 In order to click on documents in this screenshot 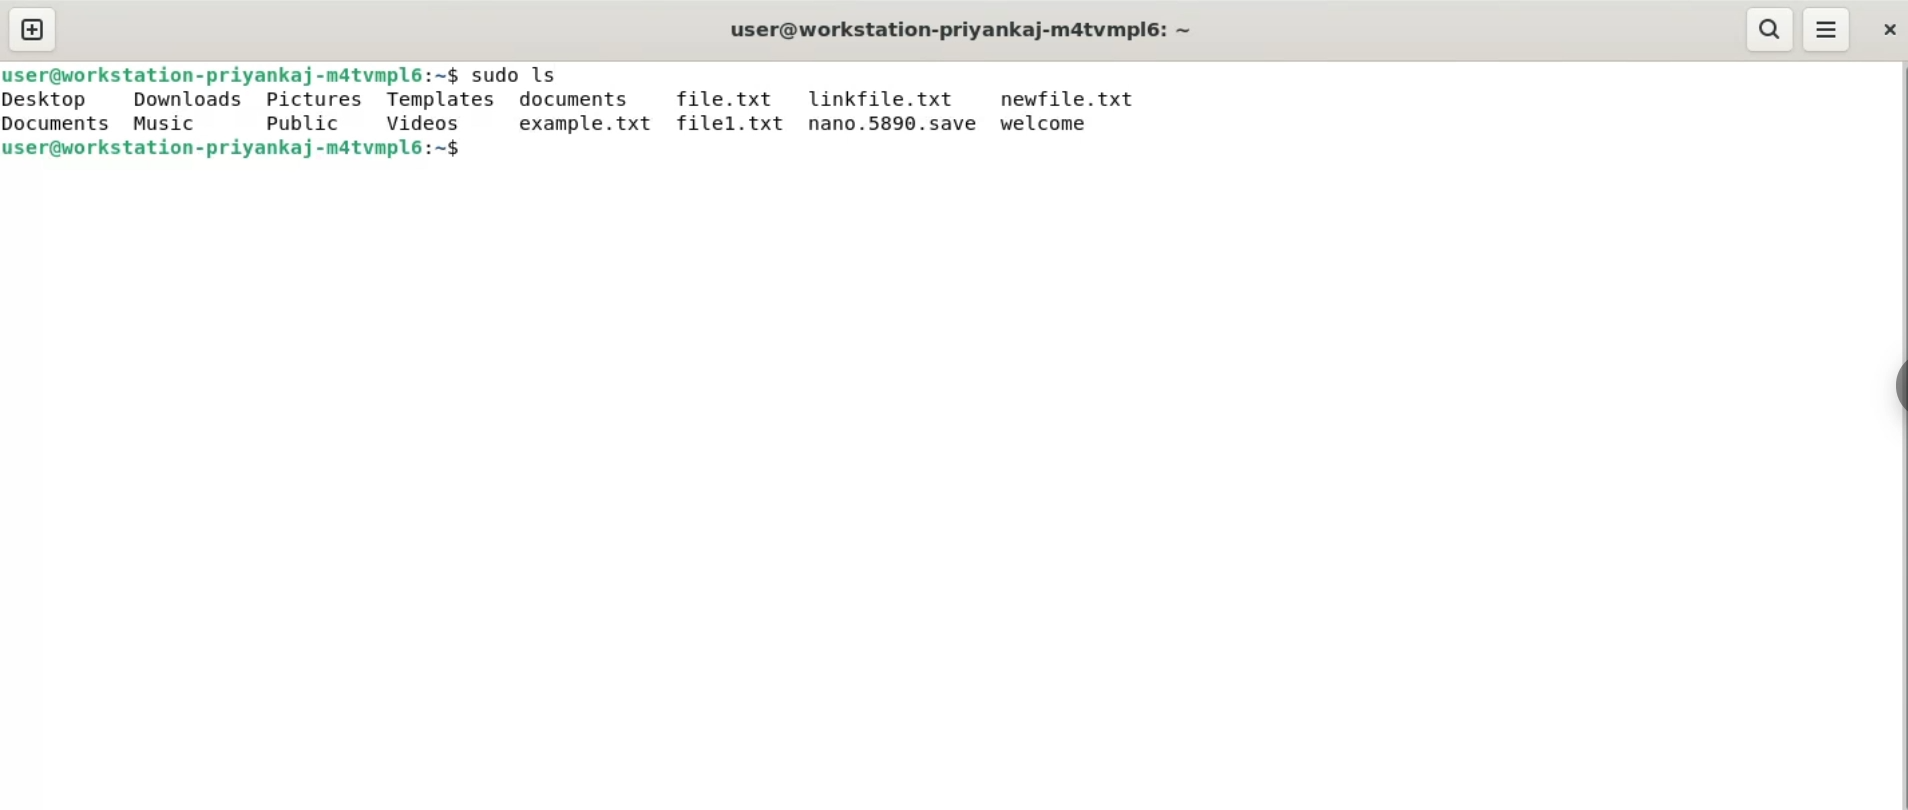, I will do `click(576, 100)`.